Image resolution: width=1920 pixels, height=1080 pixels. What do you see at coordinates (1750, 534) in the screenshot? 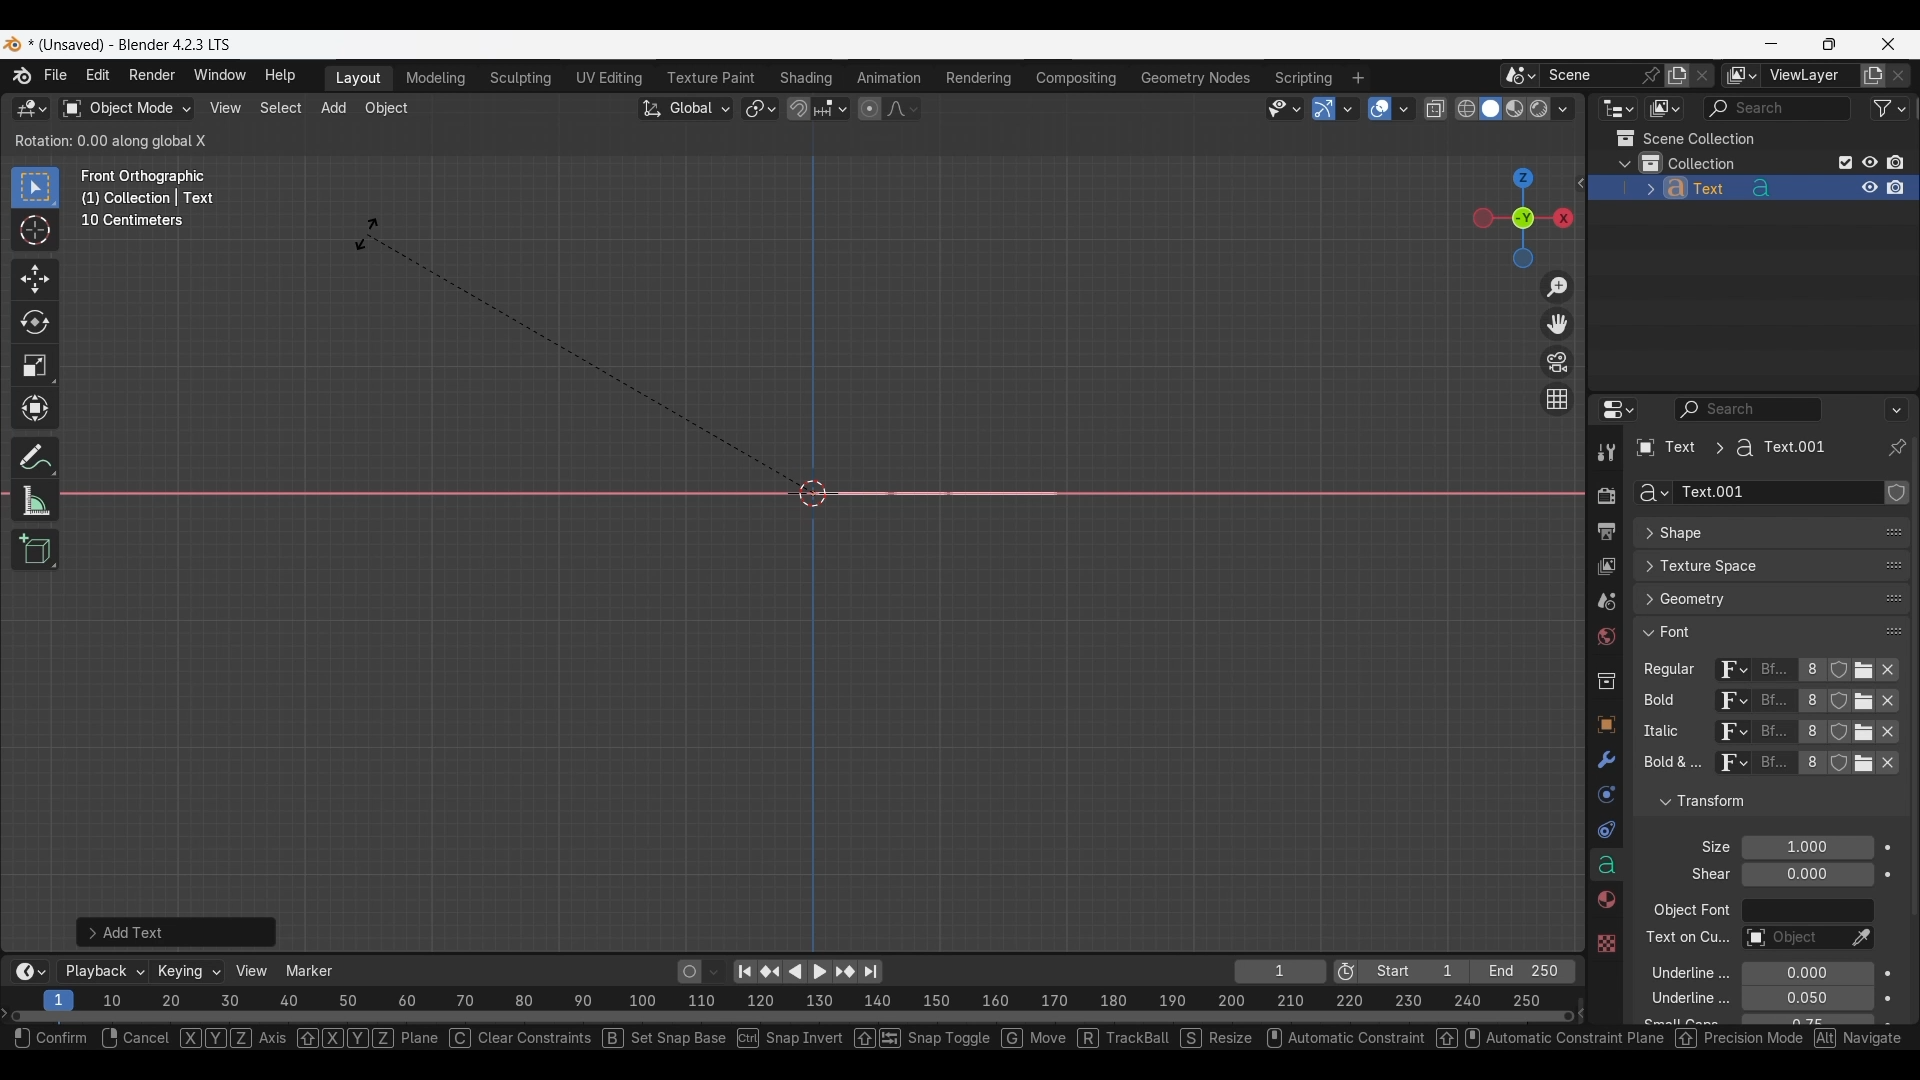
I see `Click to expand Shape` at bounding box center [1750, 534].